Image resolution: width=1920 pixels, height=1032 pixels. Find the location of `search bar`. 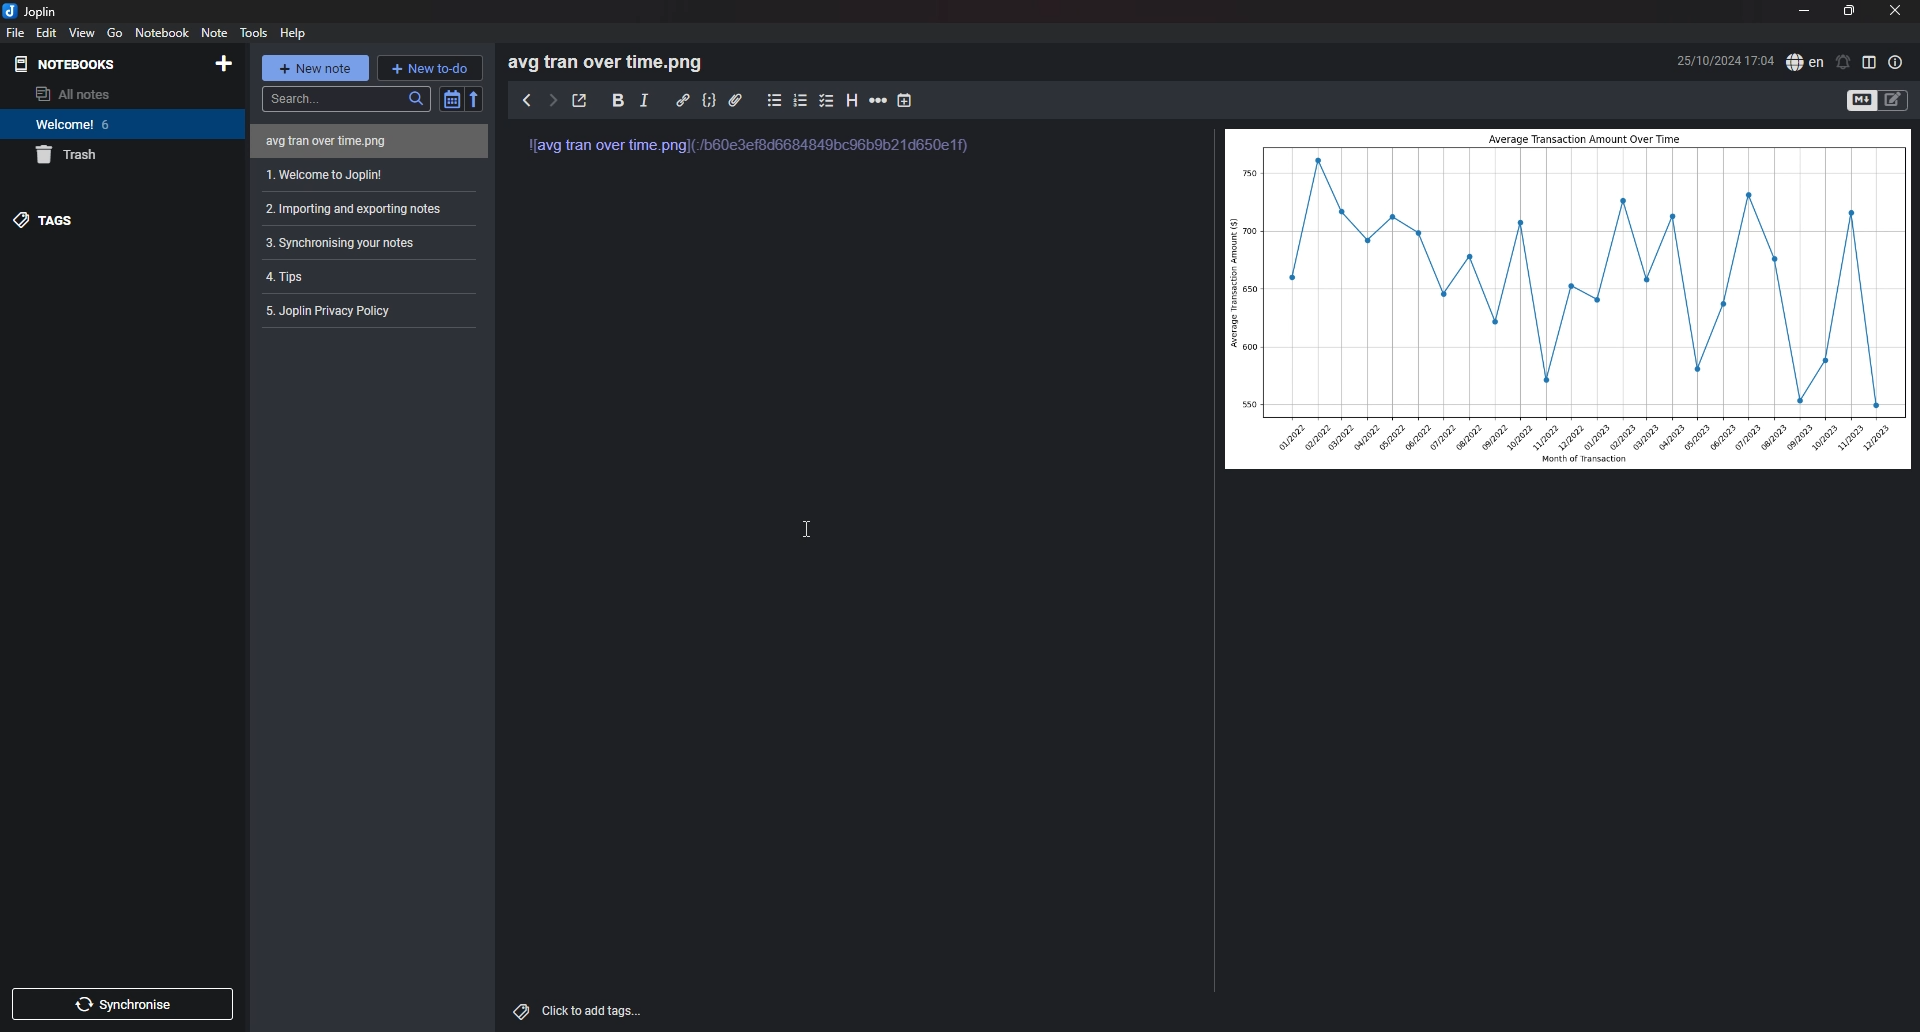

search bar is located at coordinates (344, 98).